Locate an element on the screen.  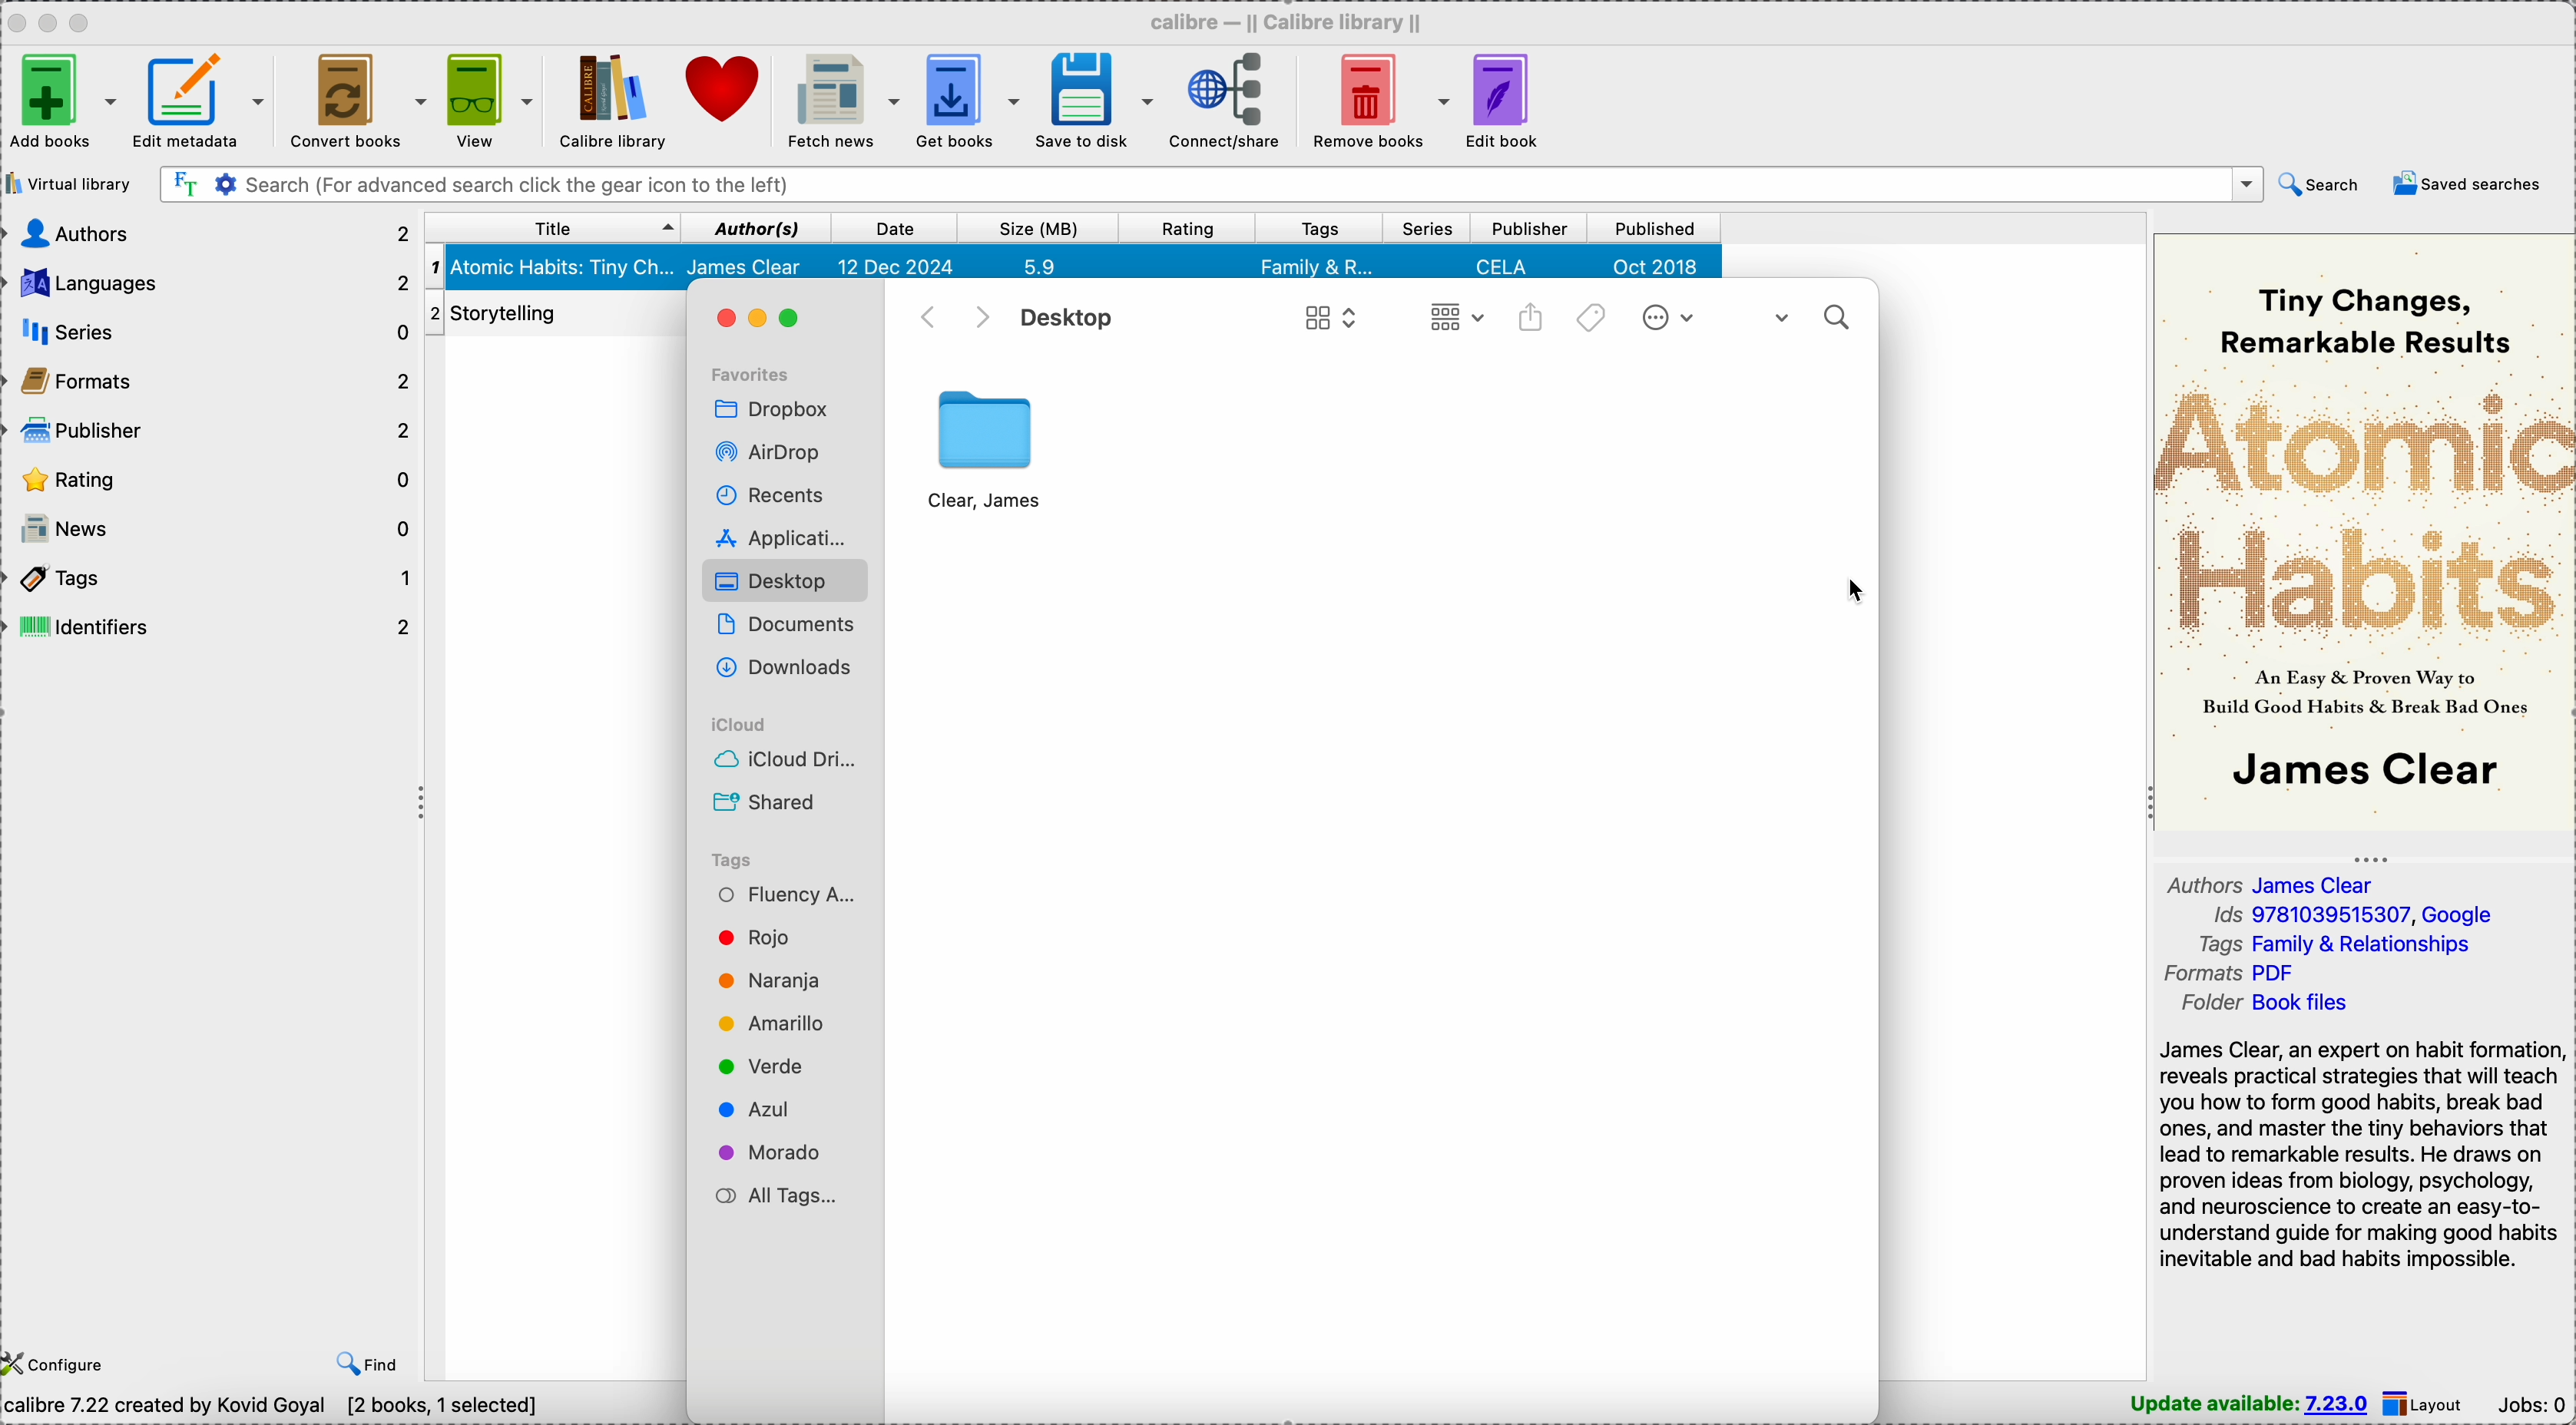
get books is located at coordinates (964, 99).